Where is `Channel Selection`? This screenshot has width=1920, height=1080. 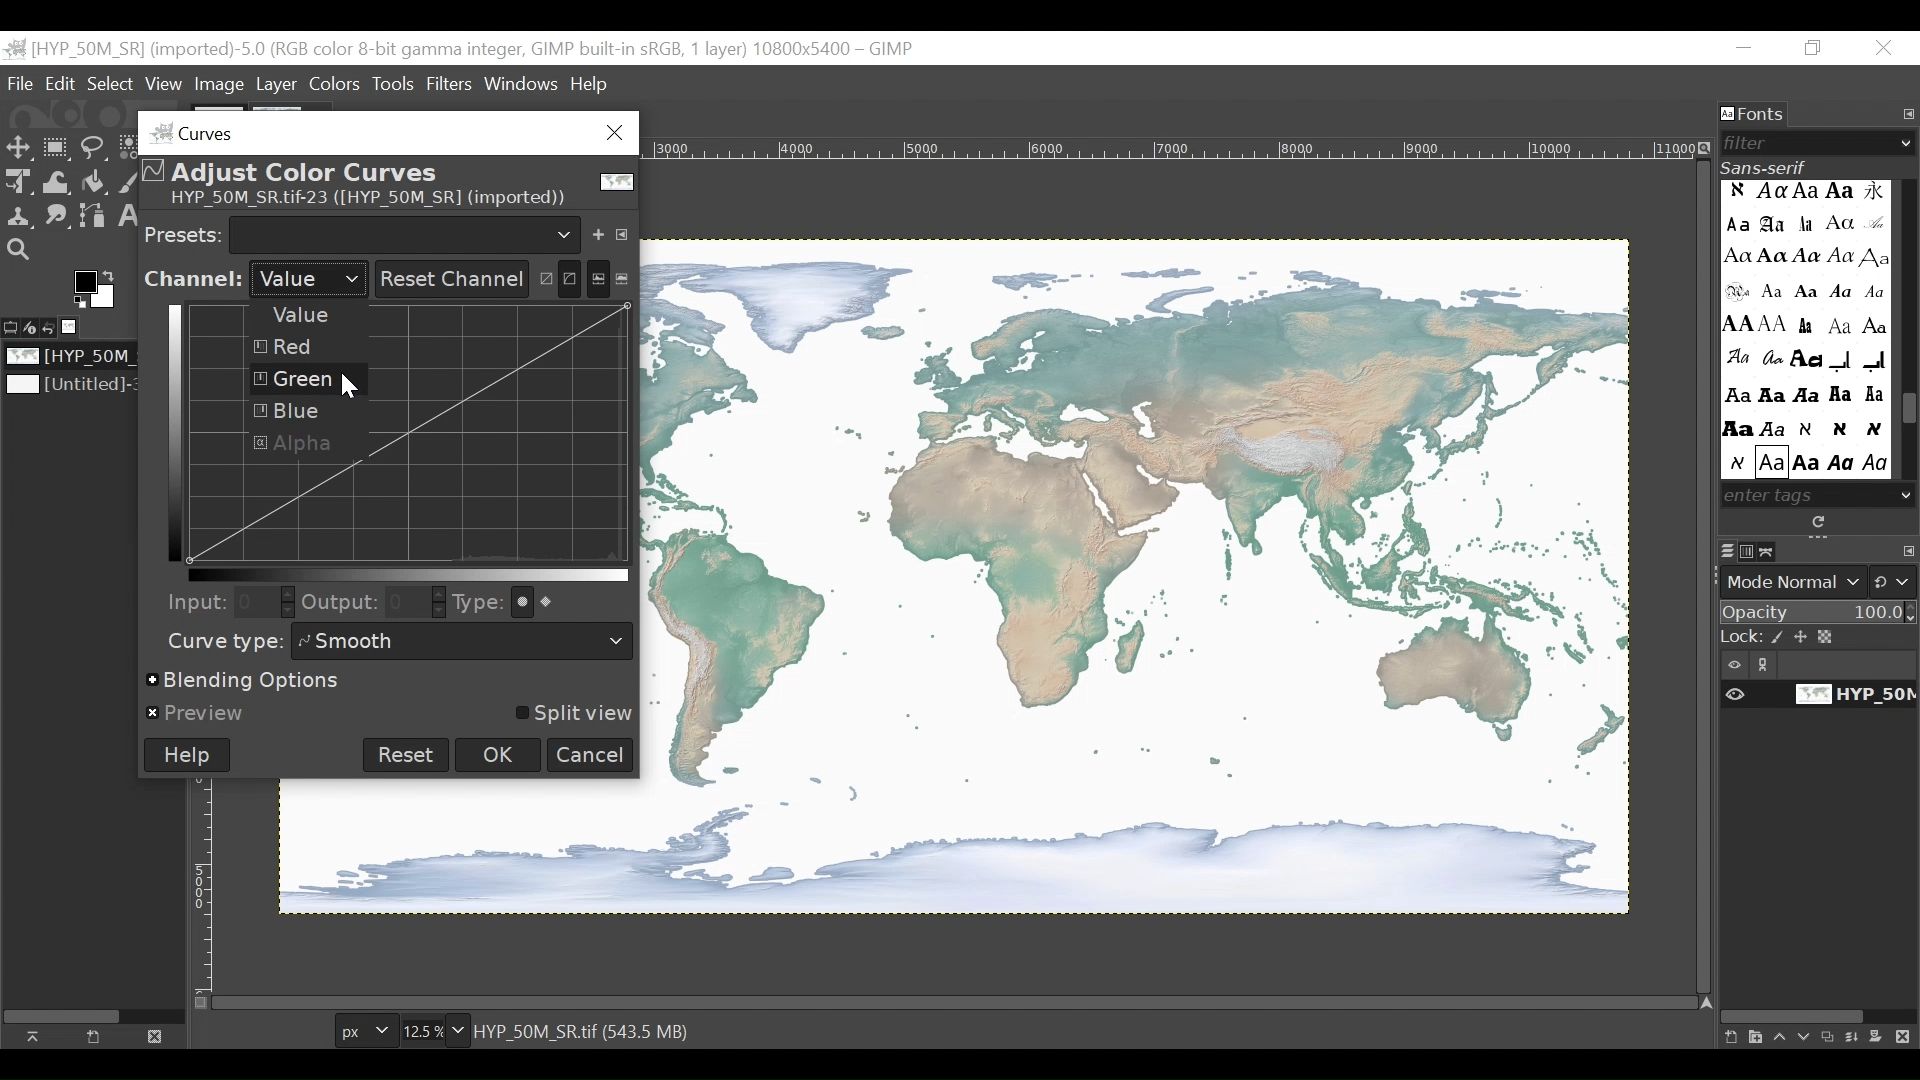
Channel Selection is located at coordinates (254, 280).